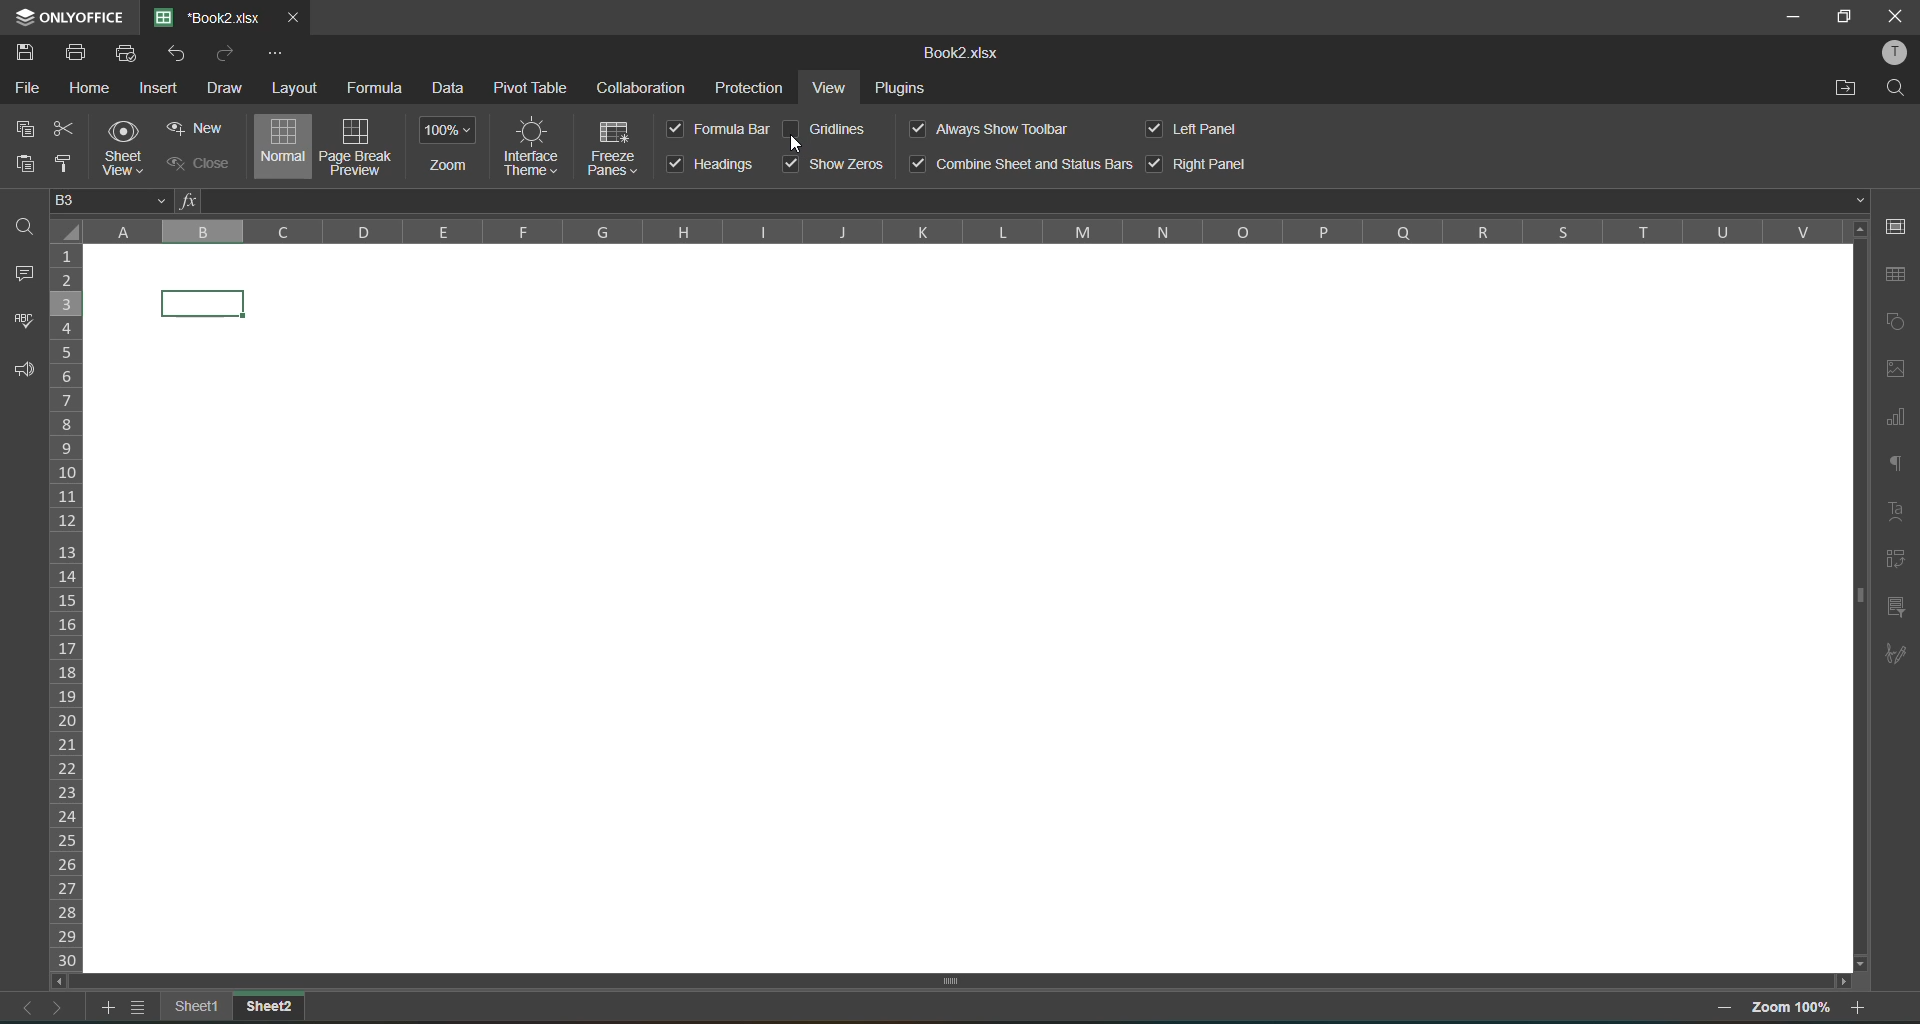  Describe the element at coordinates (1896, 320) in the screenshot. I see `shapes` at that location.